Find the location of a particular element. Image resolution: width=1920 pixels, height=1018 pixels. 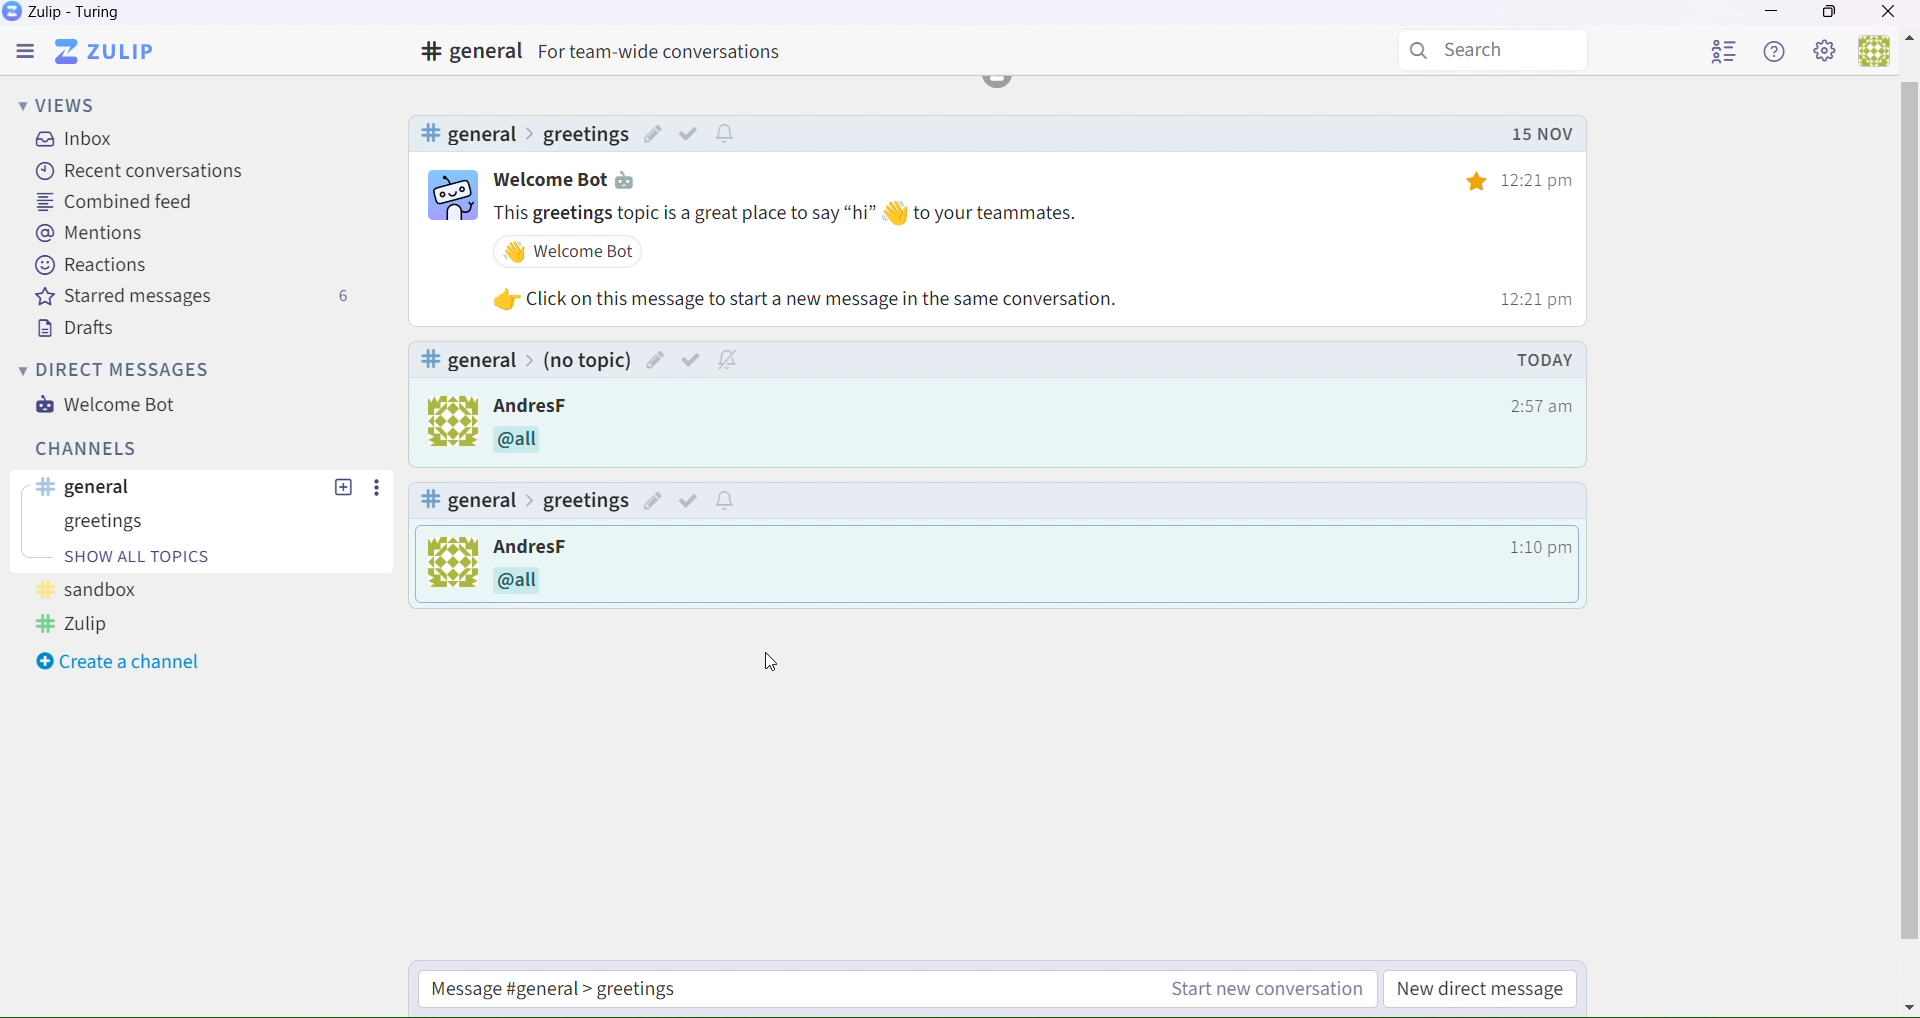

12:21 pm is located at coordinates (1527, 540).